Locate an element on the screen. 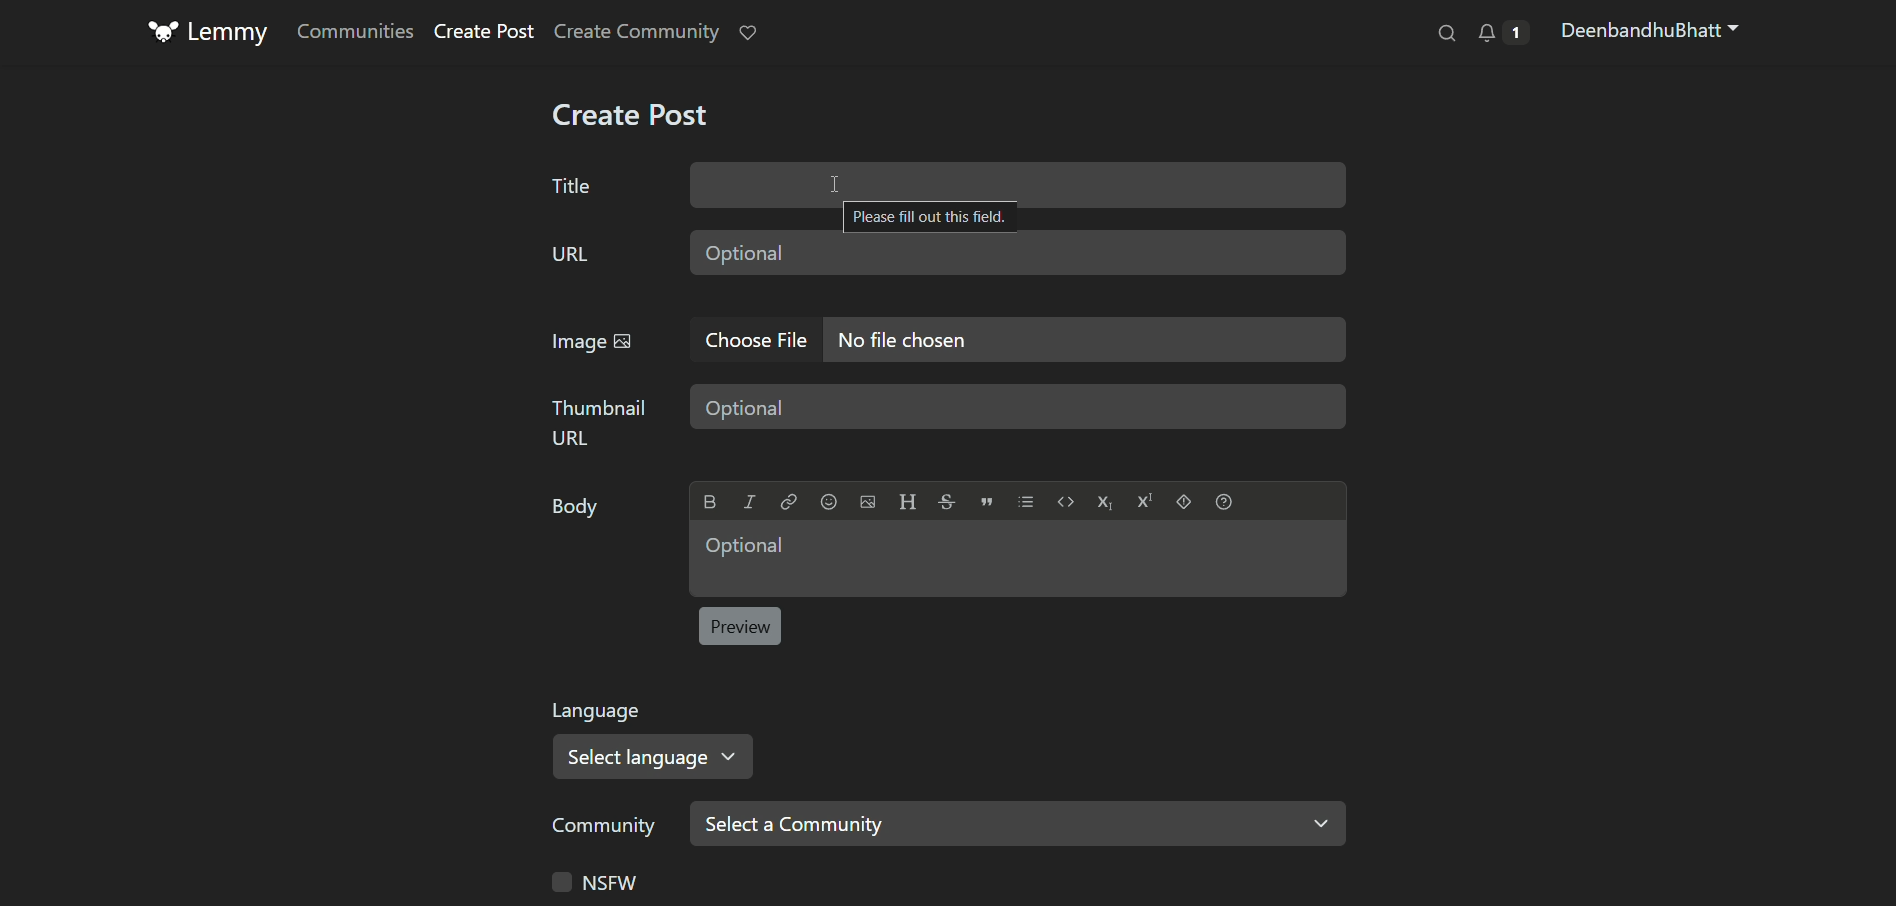  NSFW is located at coordinates (592, 882).